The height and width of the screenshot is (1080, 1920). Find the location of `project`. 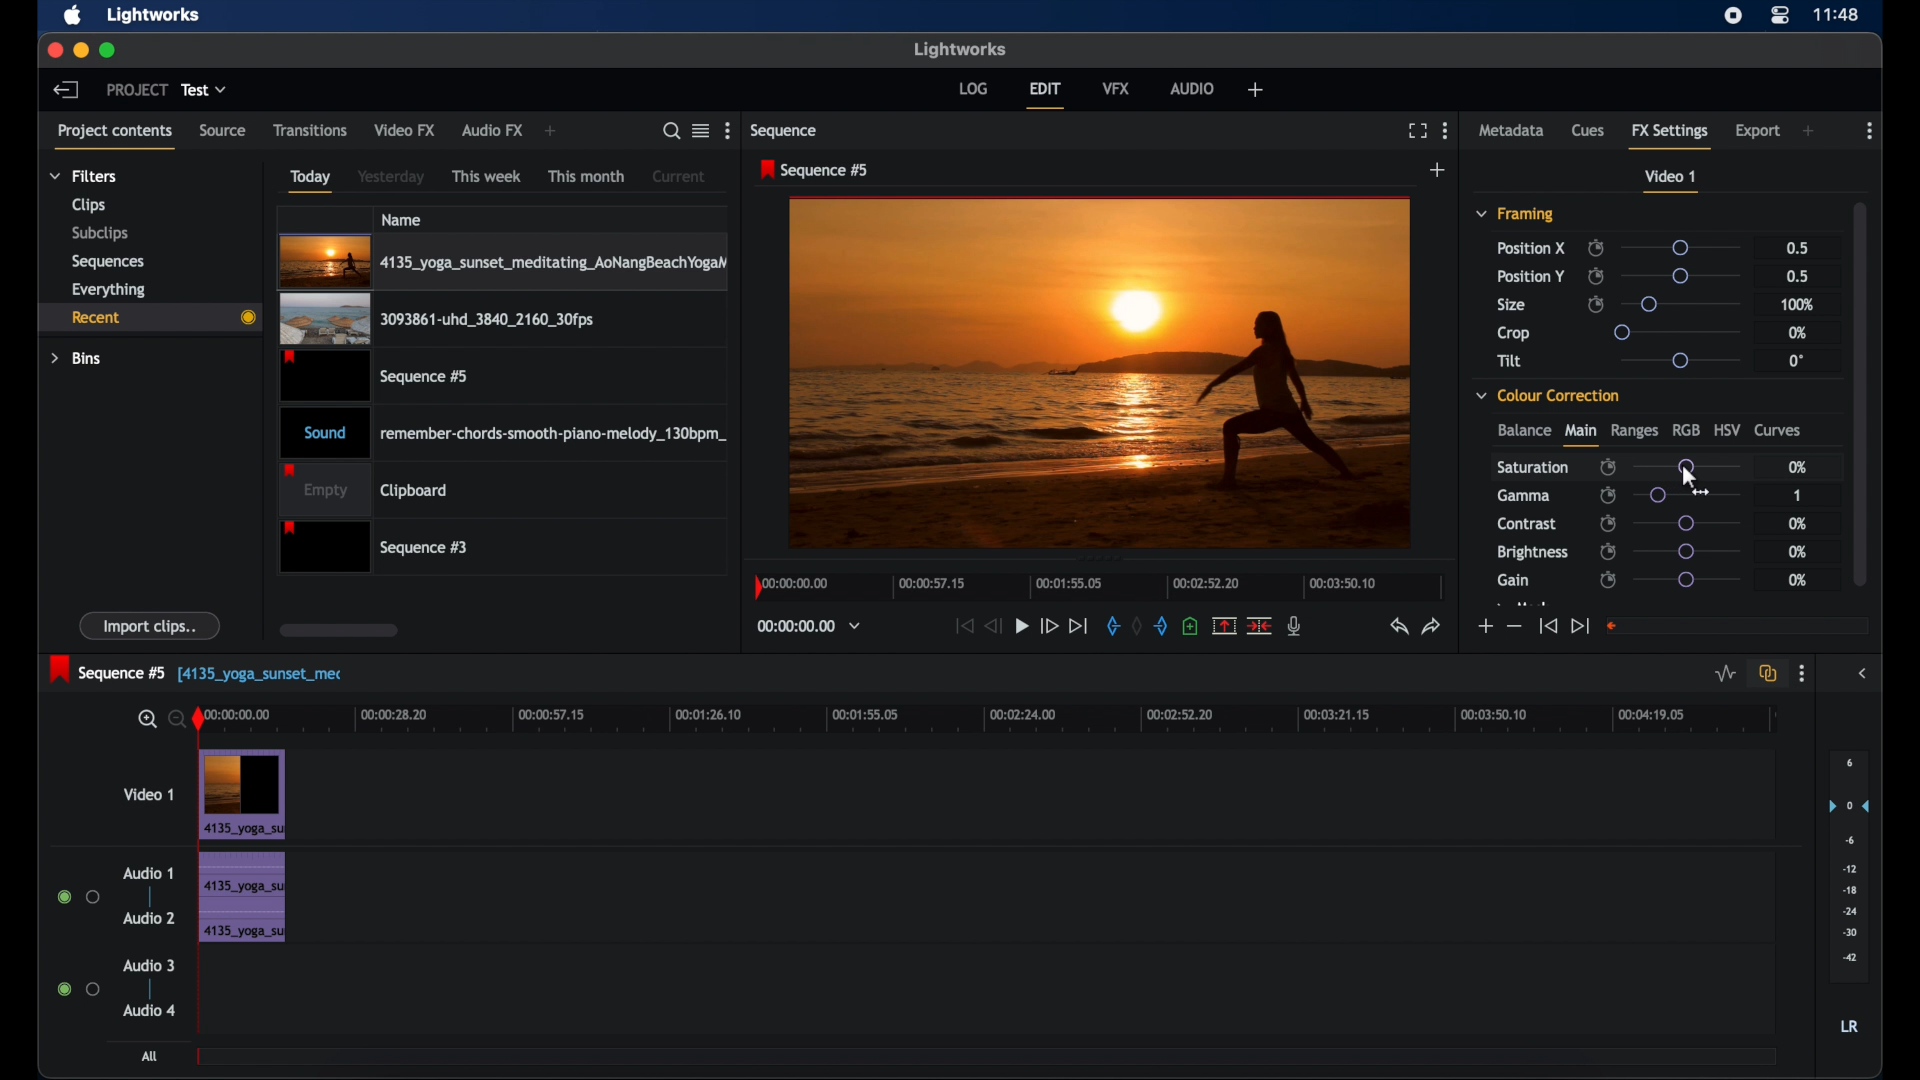

project is located at coordinates (137, 90).